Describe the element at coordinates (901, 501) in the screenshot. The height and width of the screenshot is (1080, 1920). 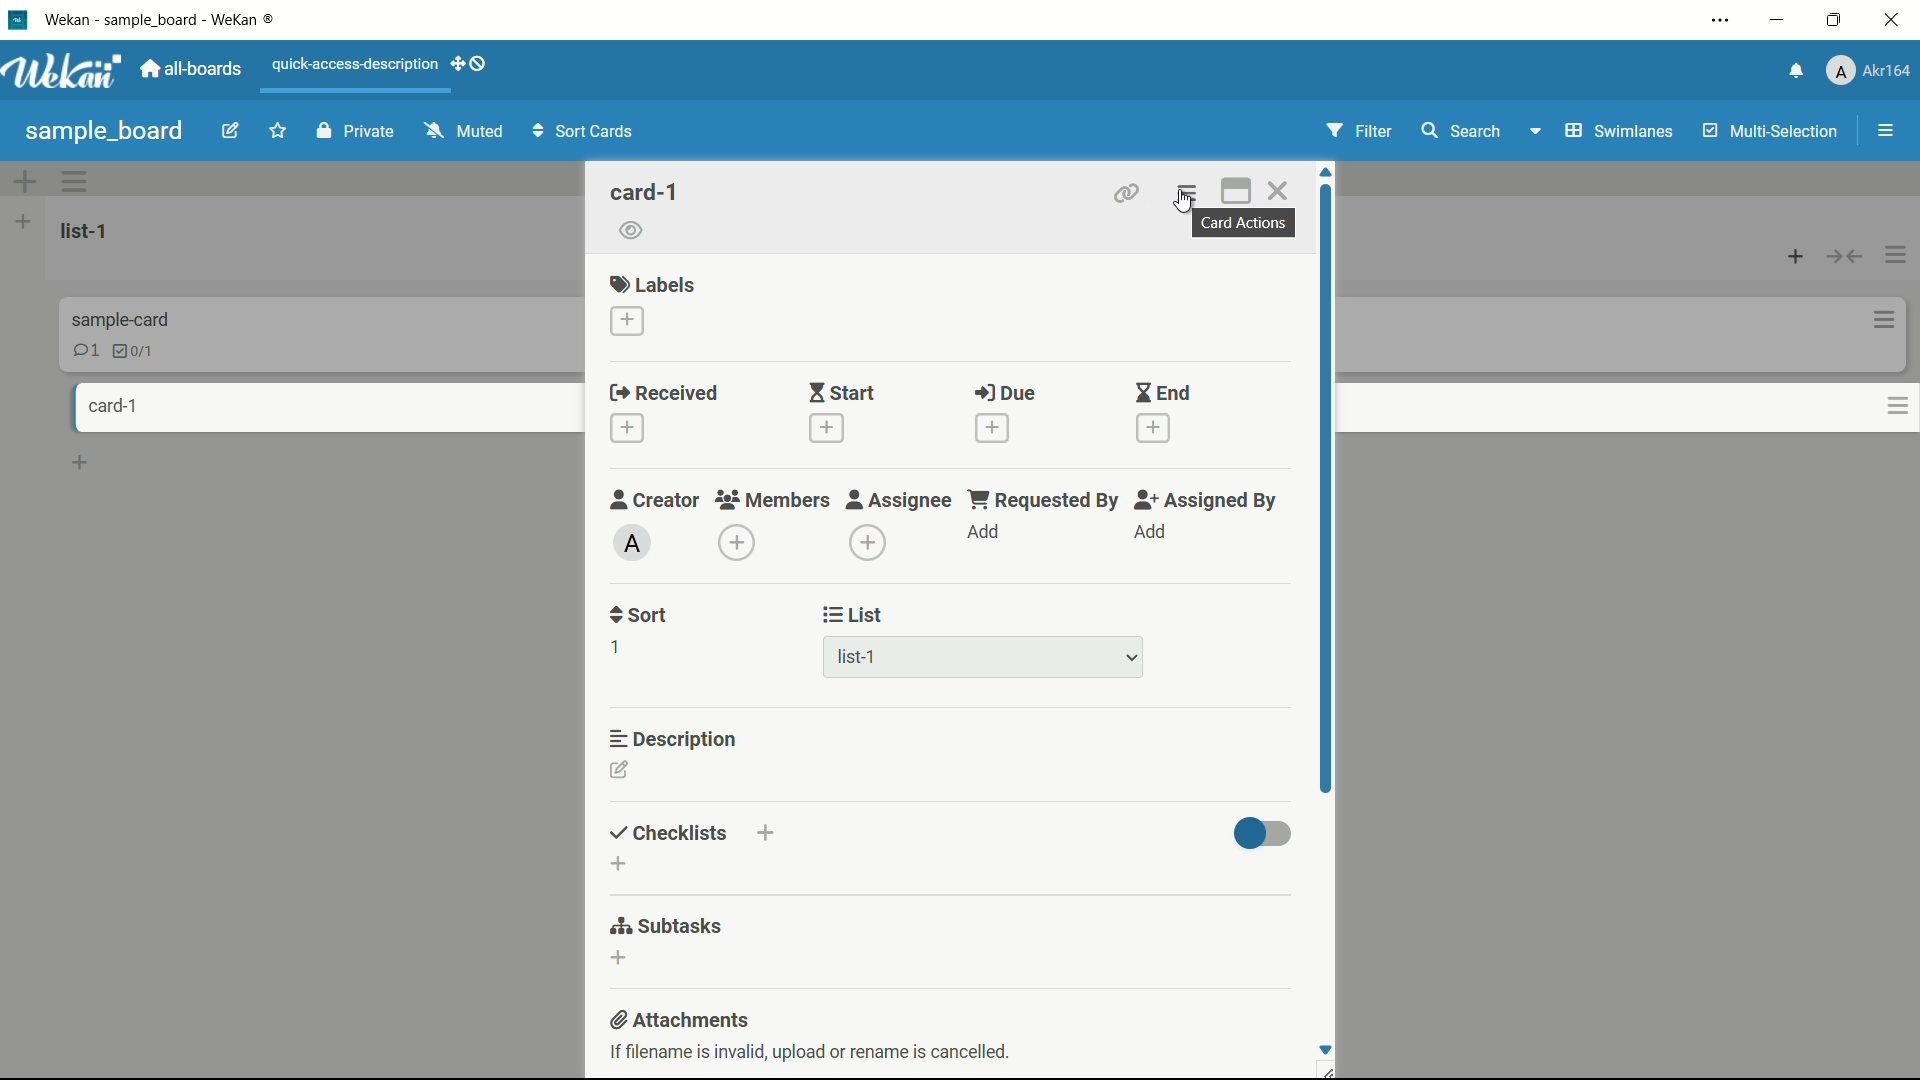
I see `assignee` at that location.